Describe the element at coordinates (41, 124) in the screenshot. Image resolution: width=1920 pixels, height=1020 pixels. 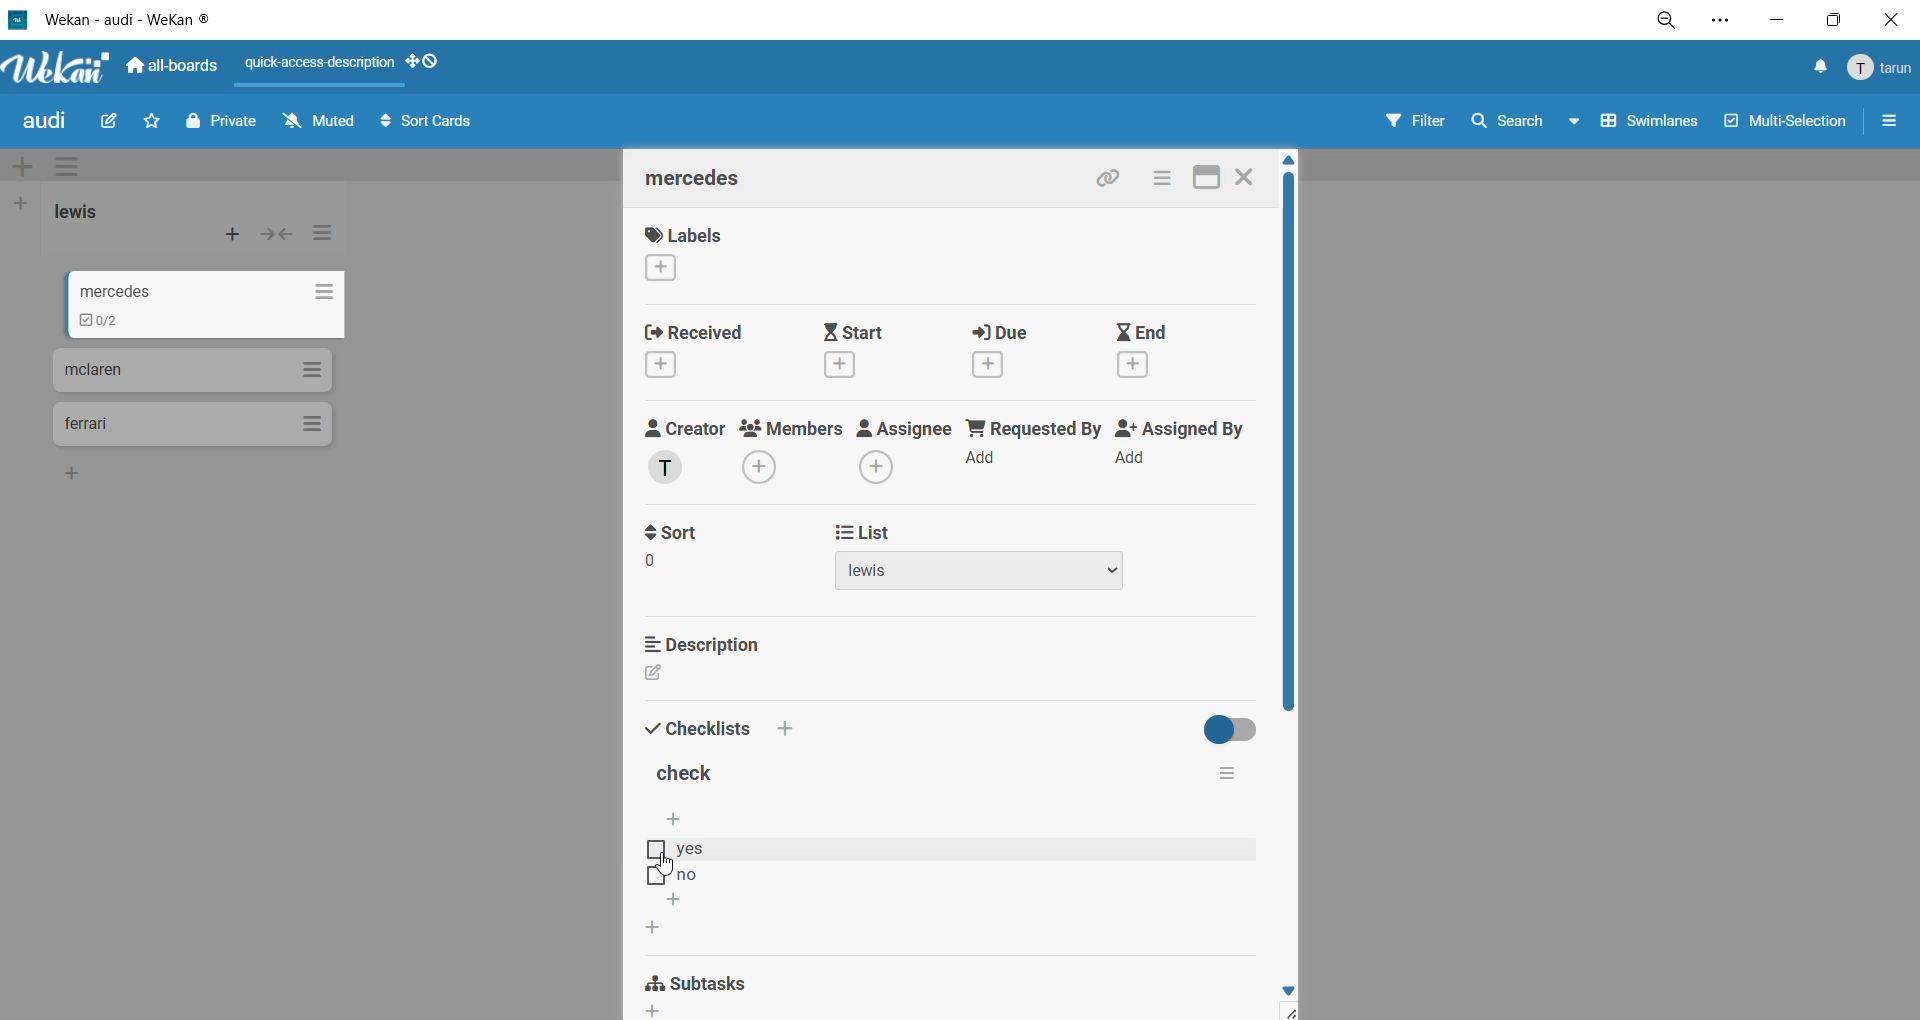
I see `board title` at that location.